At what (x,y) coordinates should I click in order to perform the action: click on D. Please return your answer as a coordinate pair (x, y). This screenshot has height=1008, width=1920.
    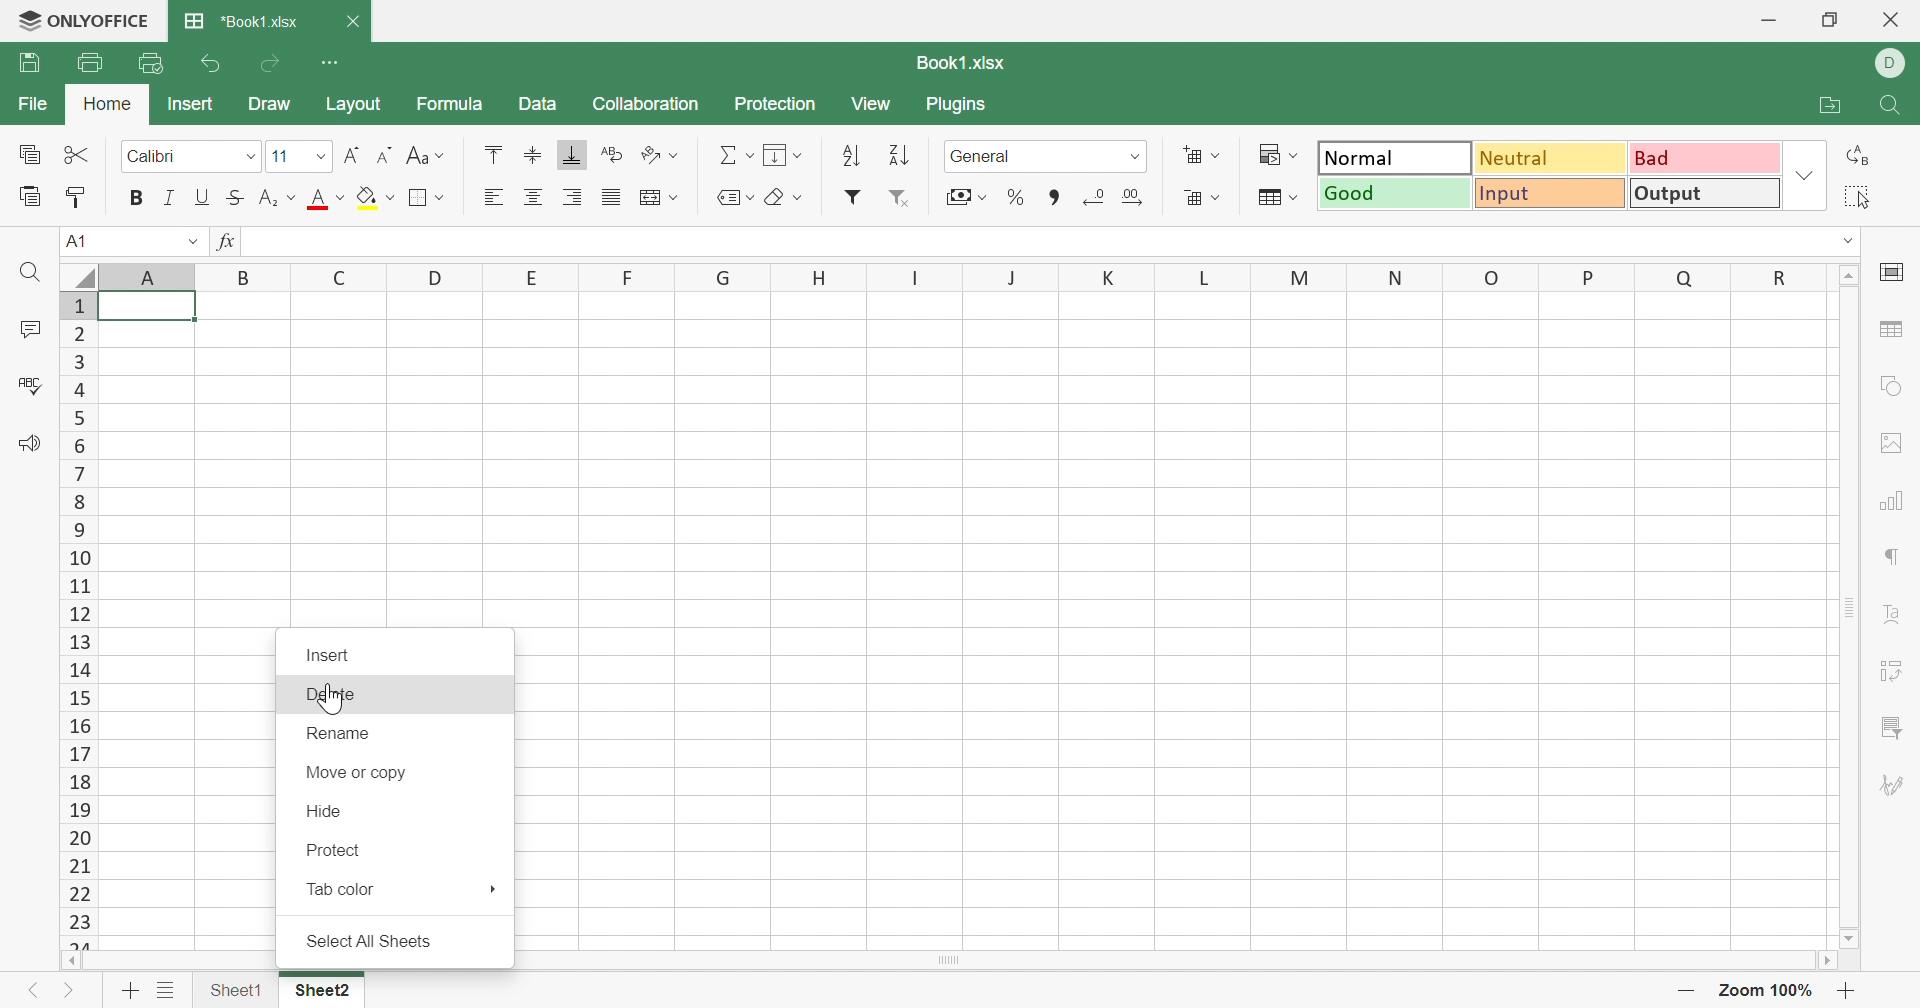
    Looking at the image, I should click on (1896, 63).